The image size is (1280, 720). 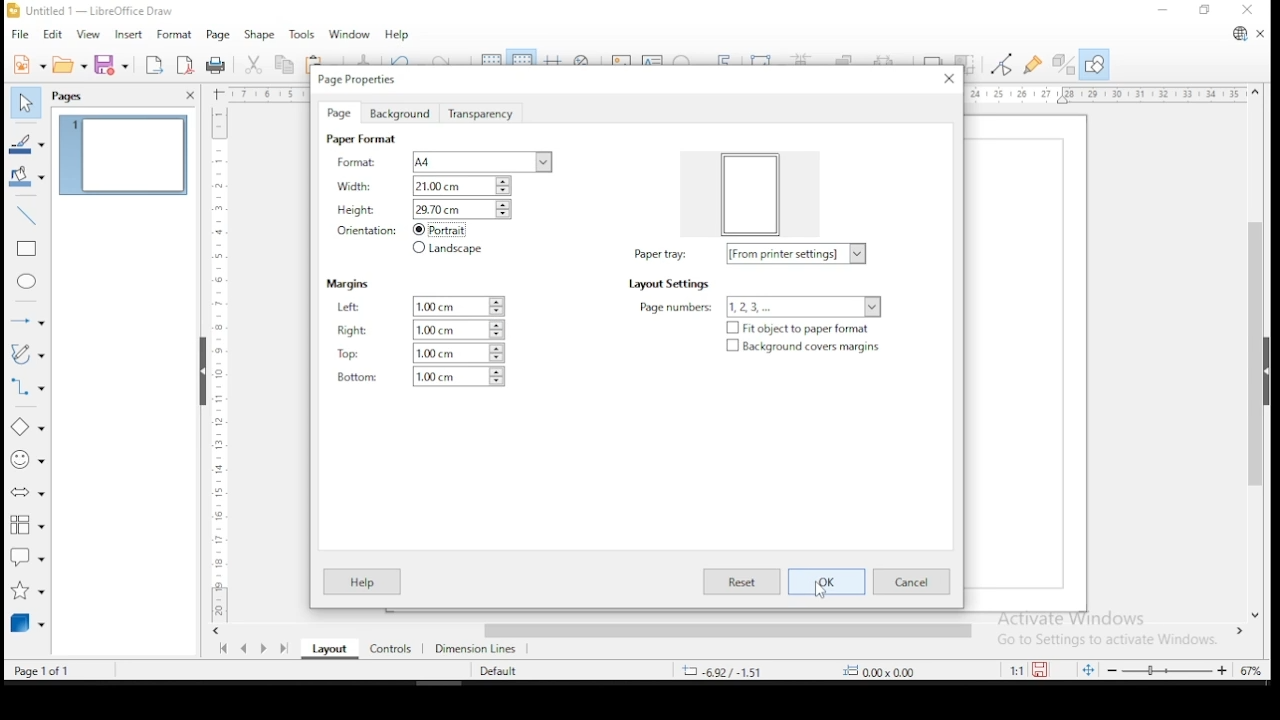 What do you see at coordinates (29, 103) in the screenshot?
I see `select` at bounding box center [29, 103].